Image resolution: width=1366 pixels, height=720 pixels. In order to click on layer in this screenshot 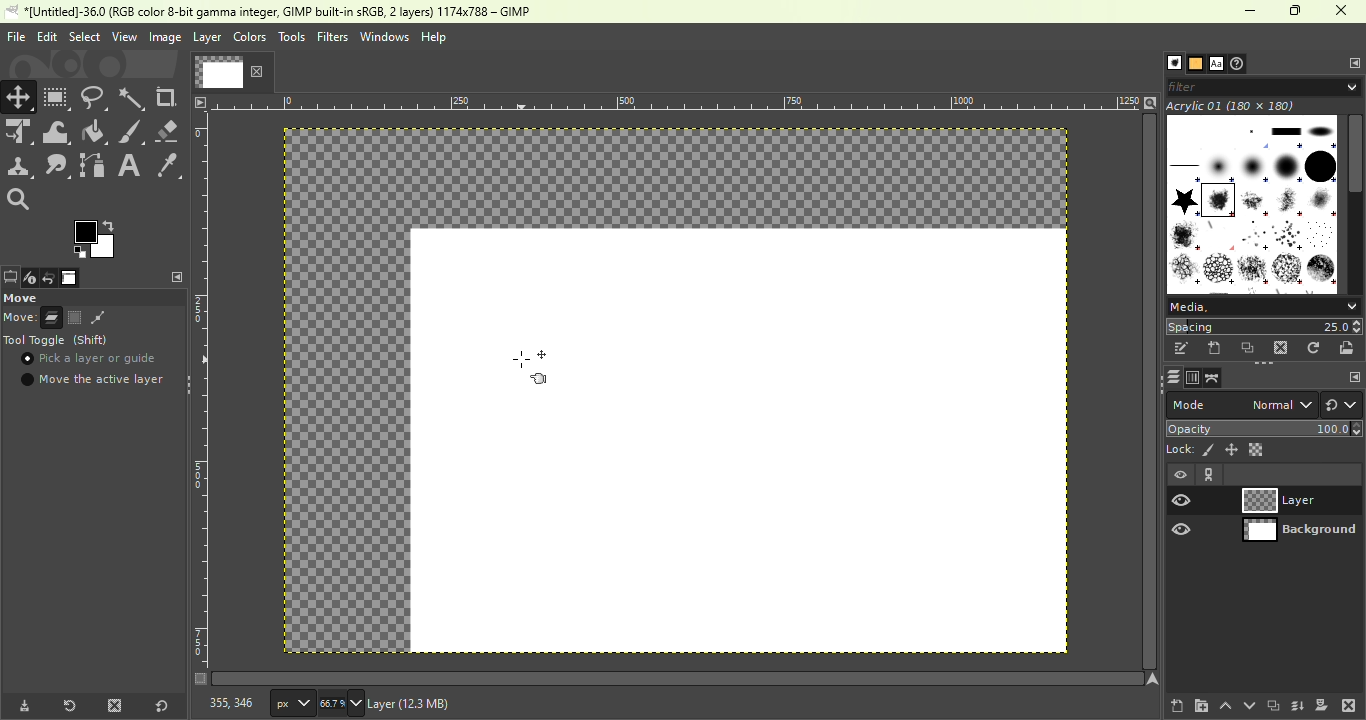, I will do `click(451, 706)`.